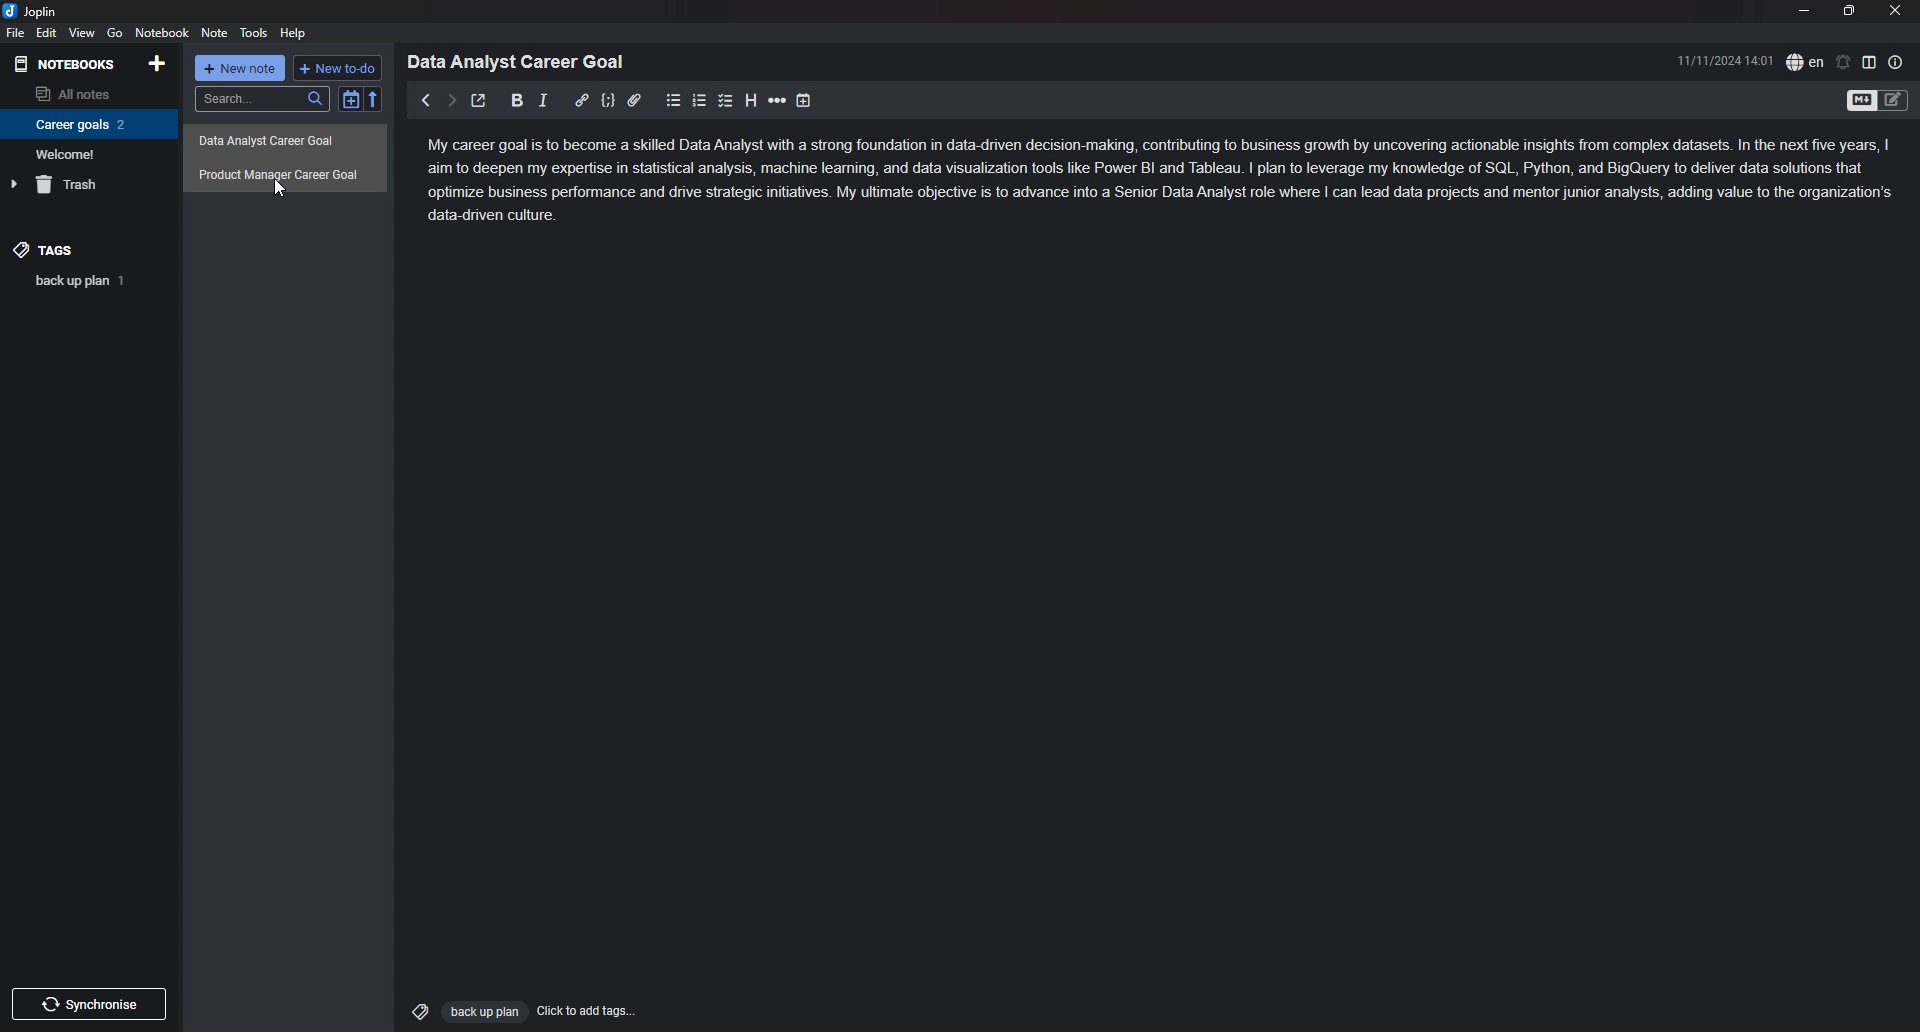 Image resolution: width=1920 pixels, height=1032 pixels. Describe the element at coordinates (86, 184) in the screenshot. I see `trash` at that location.